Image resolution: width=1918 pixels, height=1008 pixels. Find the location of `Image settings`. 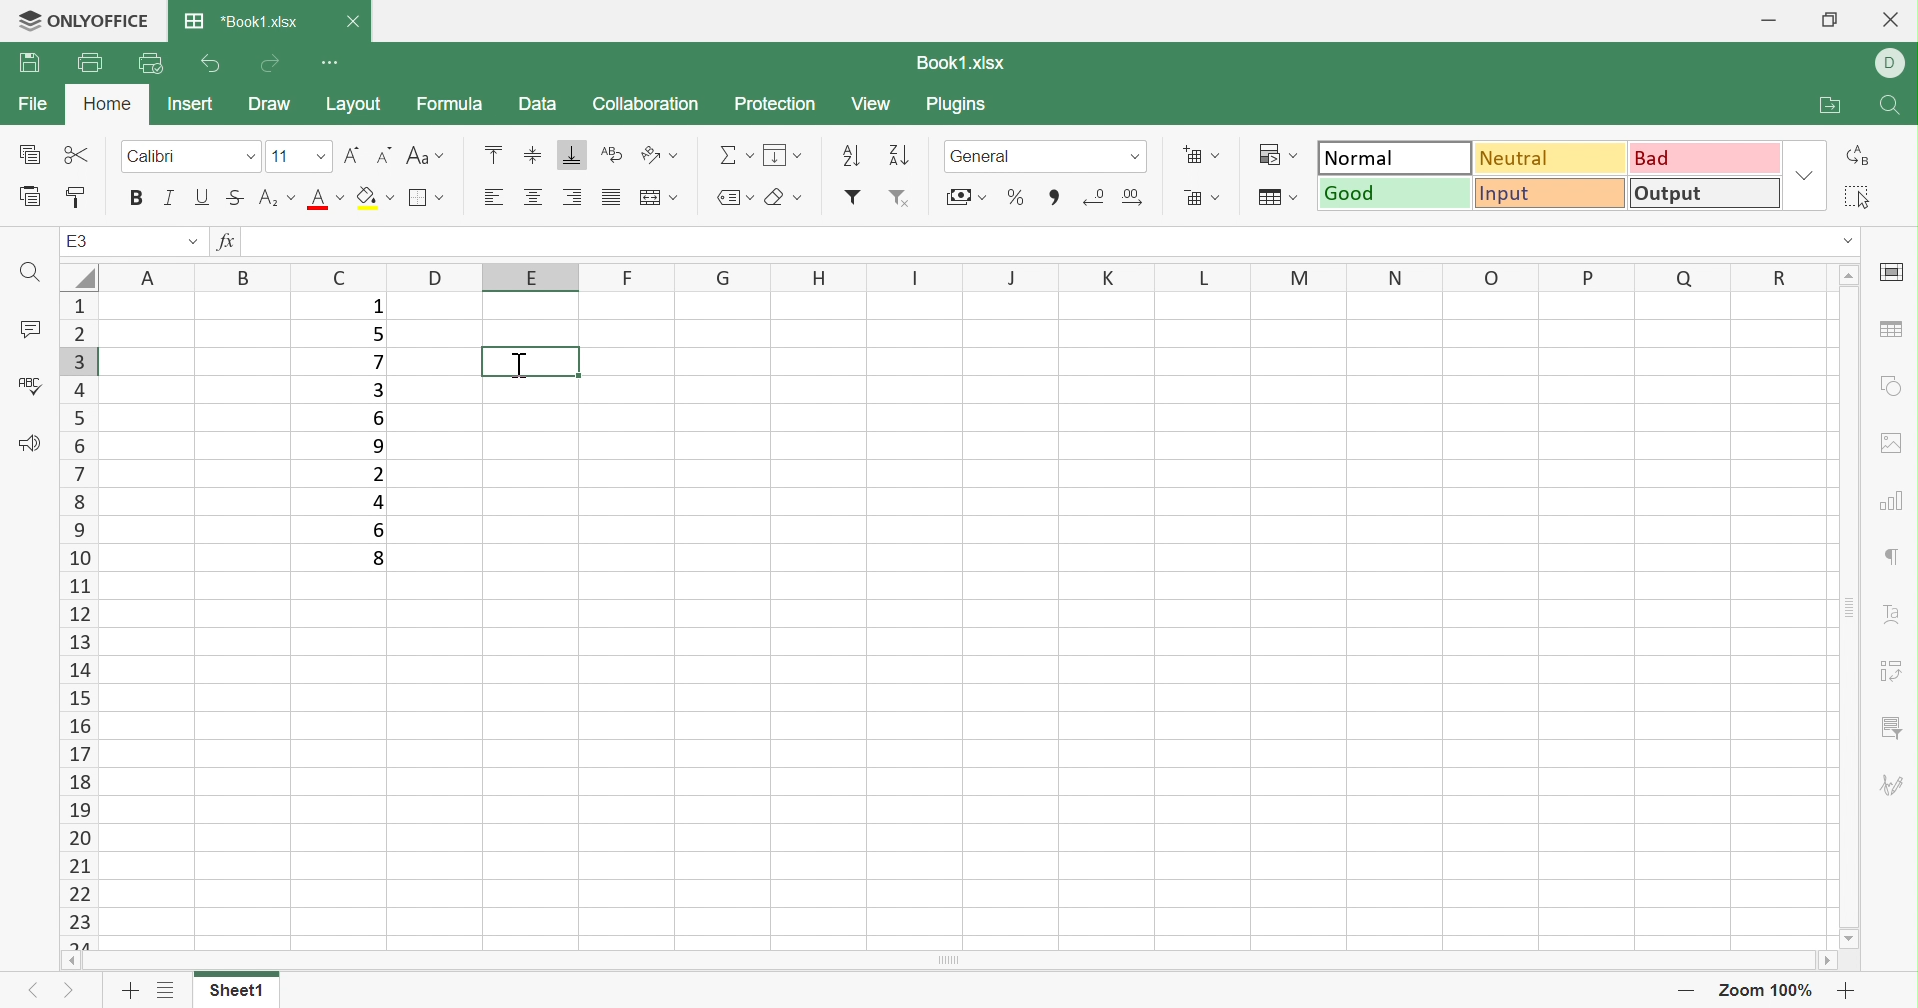

Image settings is located at coordinates (1896, 441).